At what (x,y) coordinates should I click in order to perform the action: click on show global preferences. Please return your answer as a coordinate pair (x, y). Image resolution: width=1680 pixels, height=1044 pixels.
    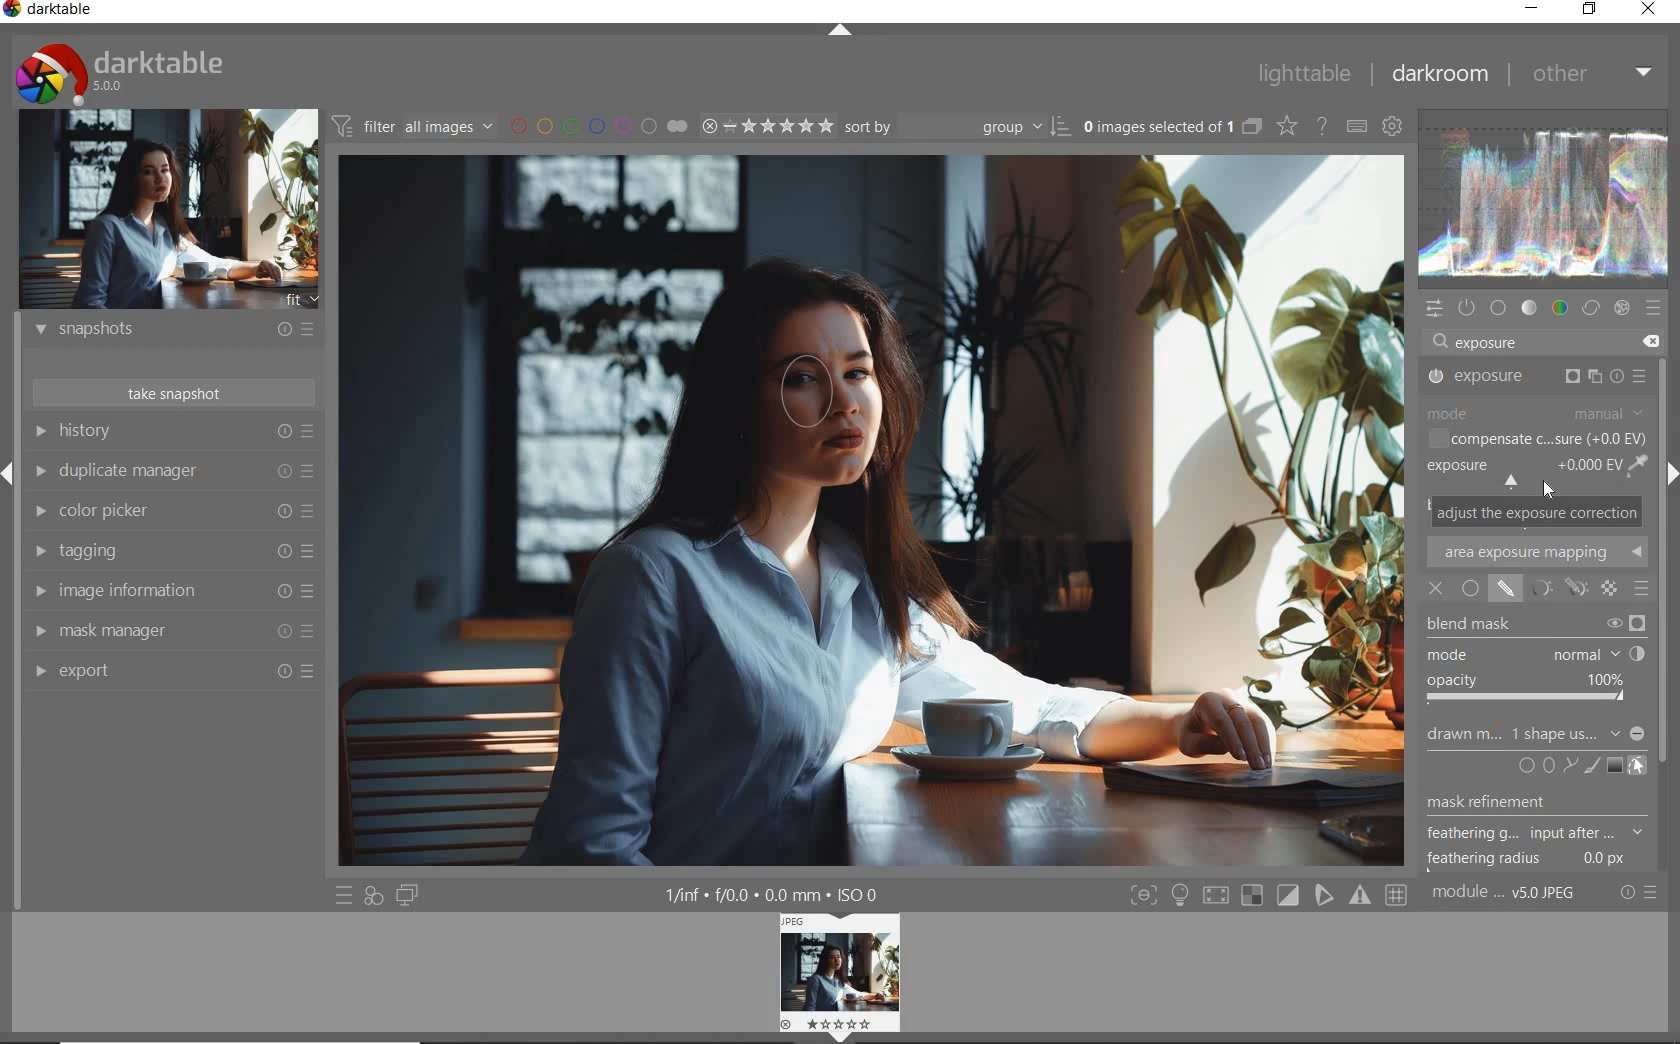
    Looking at the image, I should click on (1393, 125).